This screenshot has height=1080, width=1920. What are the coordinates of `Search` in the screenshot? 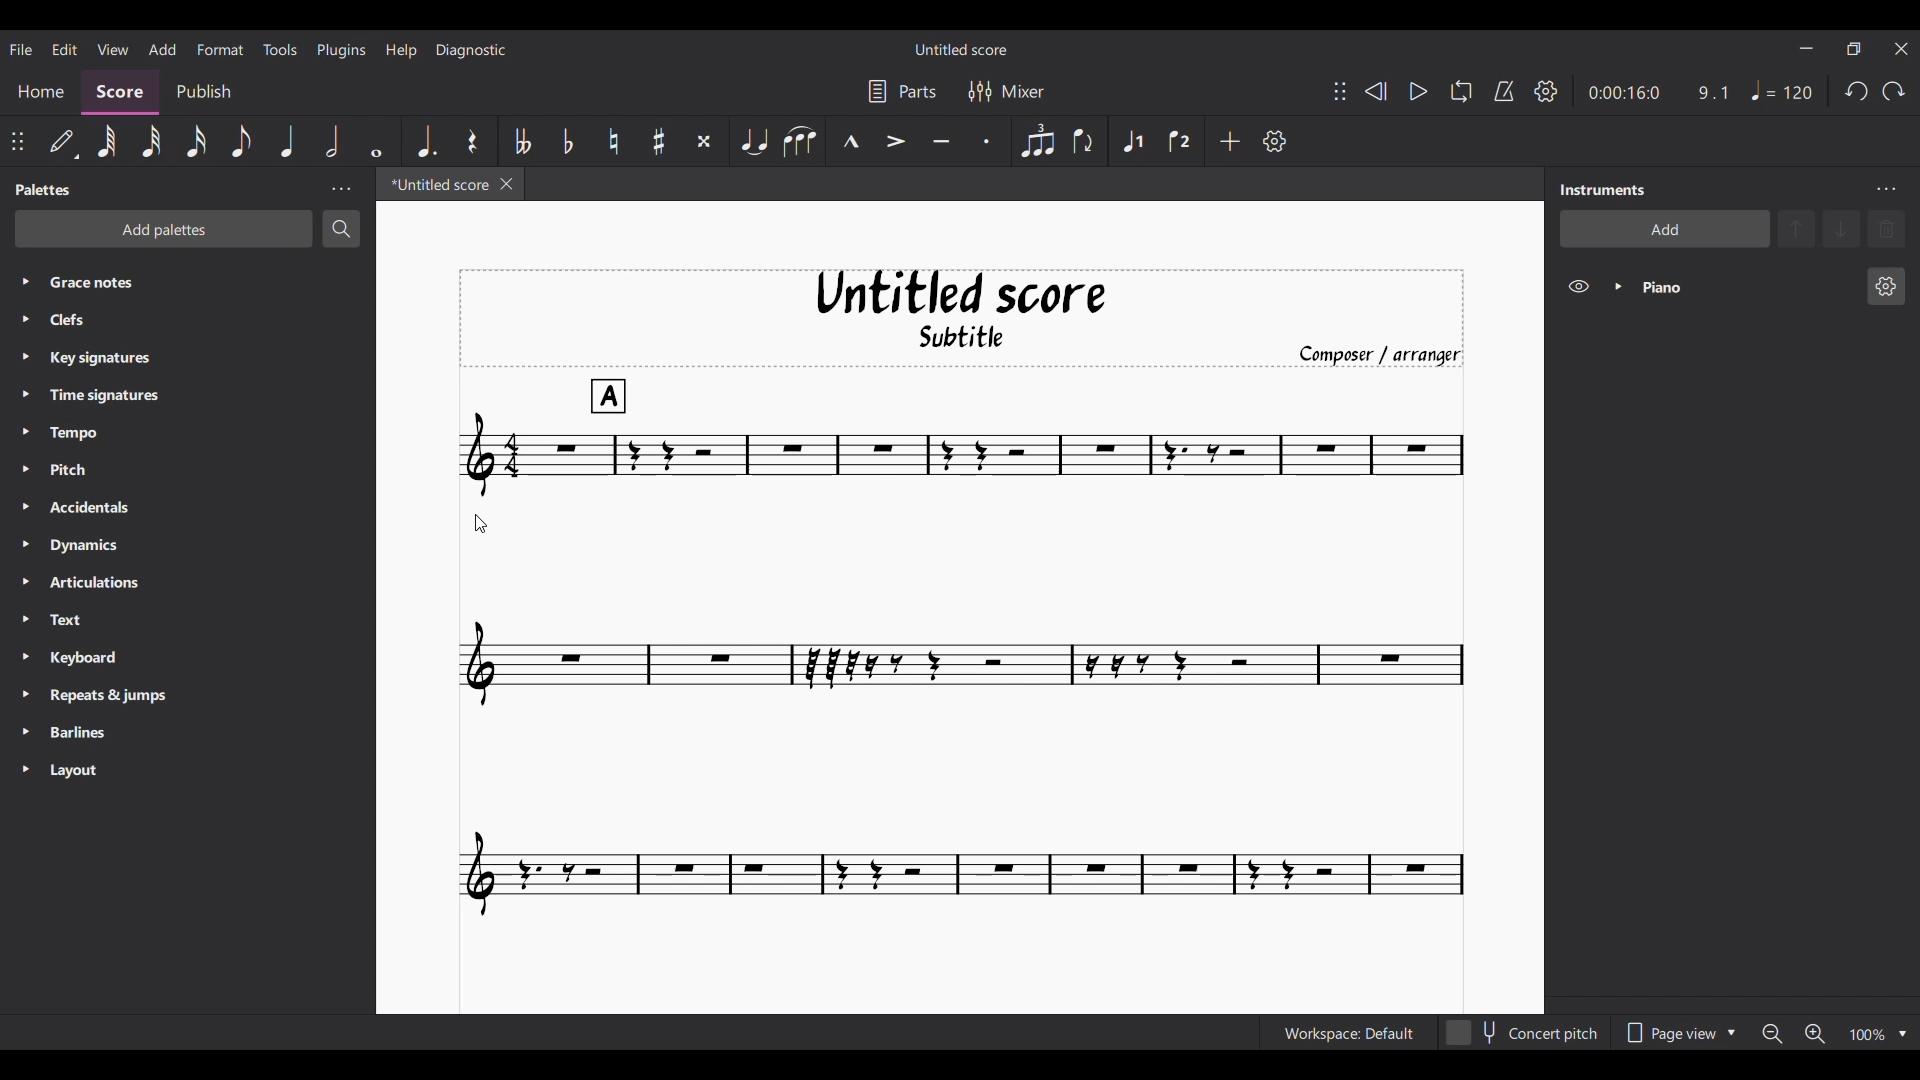 It's located at (341, 228).